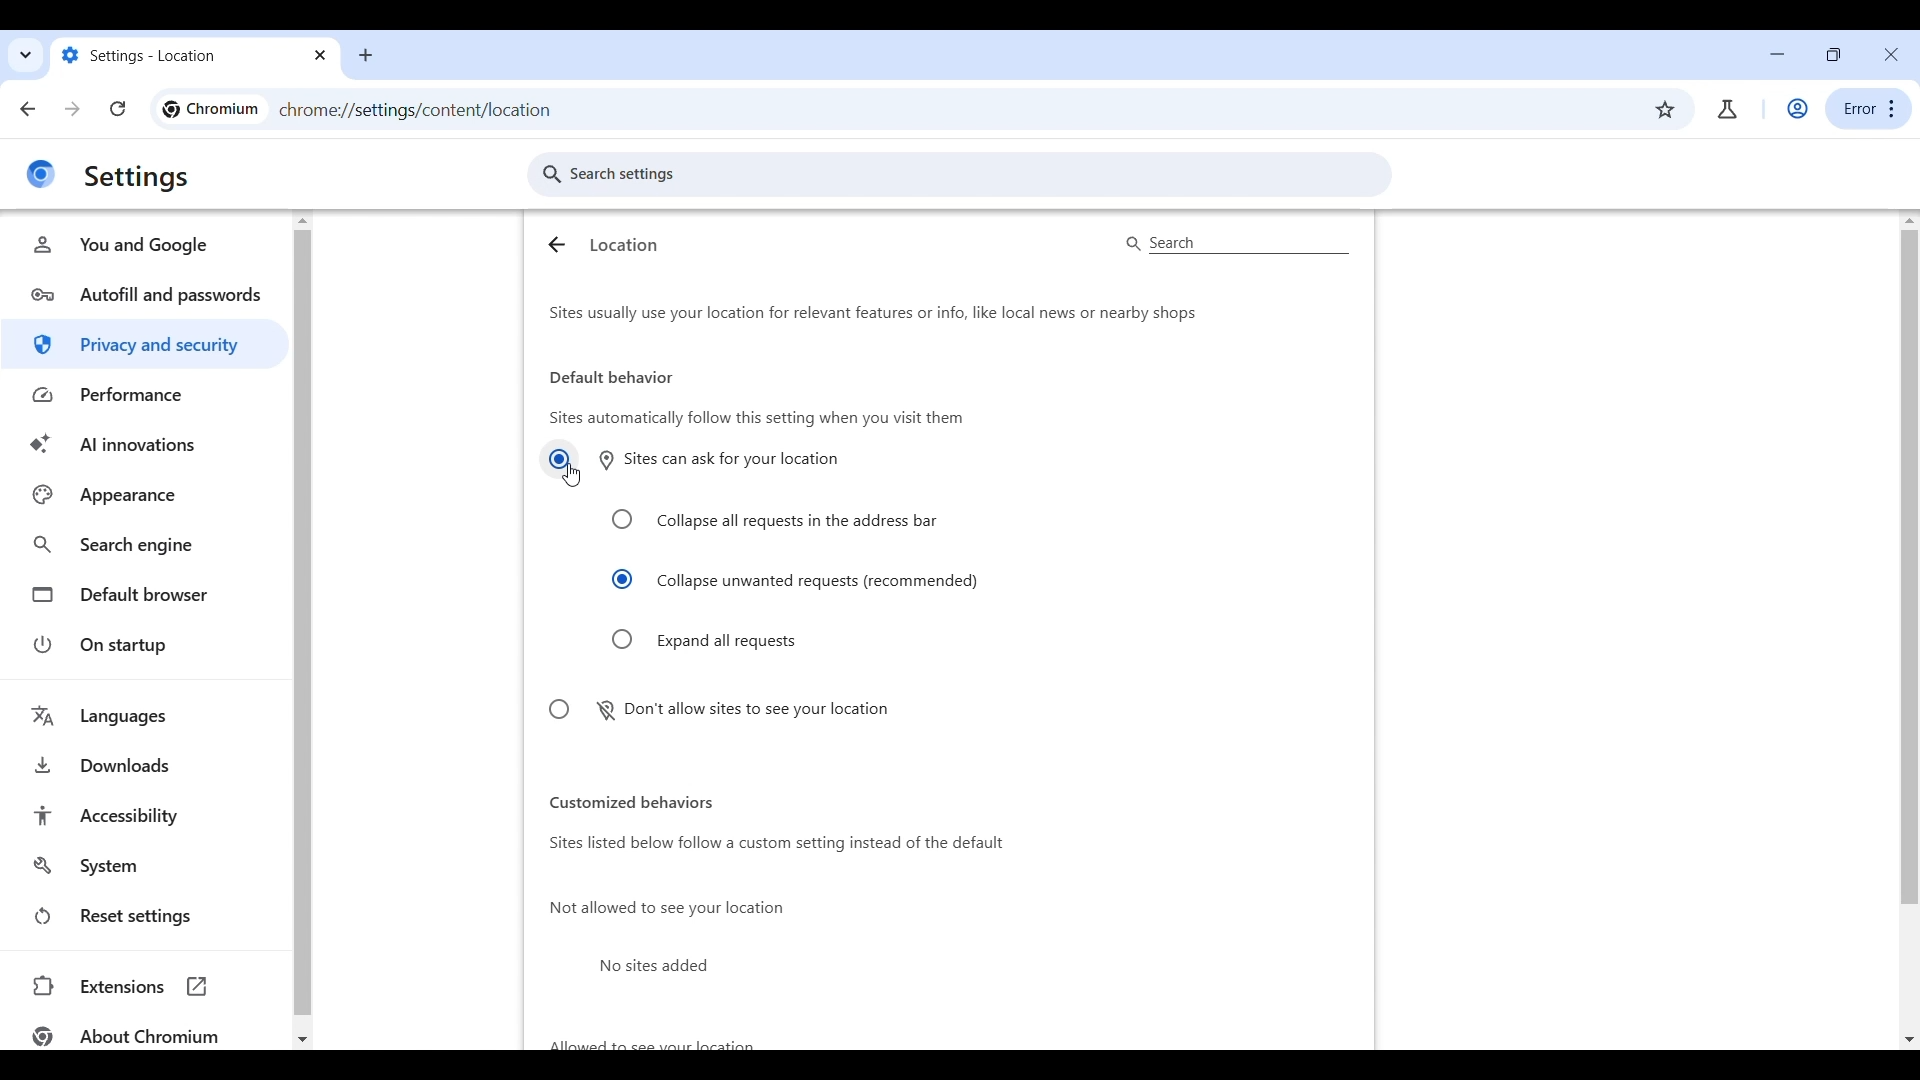 Image resolution: width=1920 pixels, height=1080 pixels. What do you see at coordinates (1834, 54) in the screenshot?
I see `resize` at bounding box center [1834, 54].